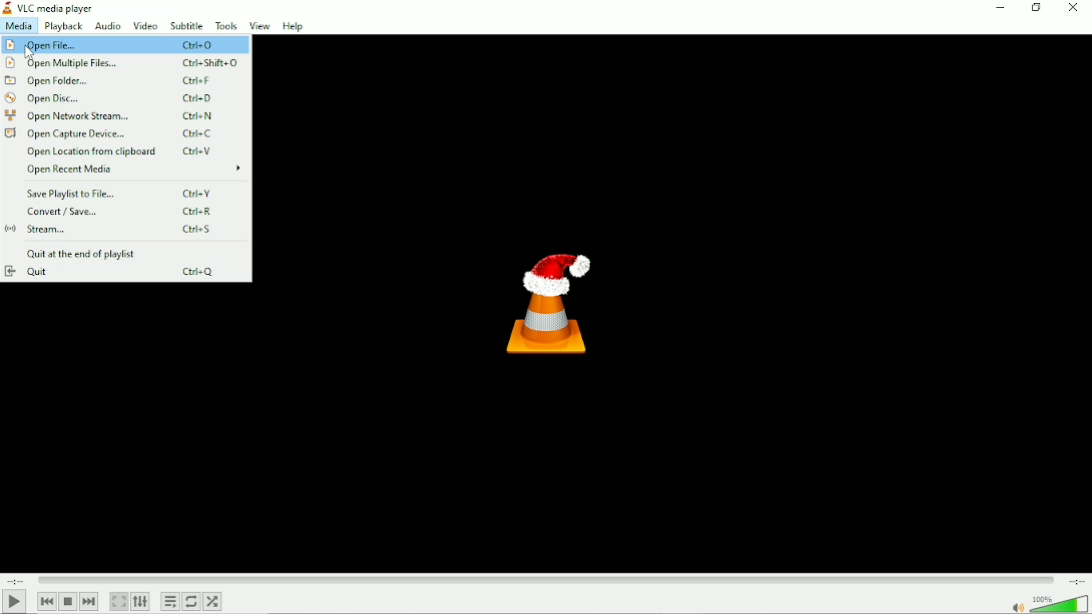 This screenshot has width=1092, height=614. Describe the element at coordinates (169, 601) in the screenshot. I see `Toggle playlist` at that location.